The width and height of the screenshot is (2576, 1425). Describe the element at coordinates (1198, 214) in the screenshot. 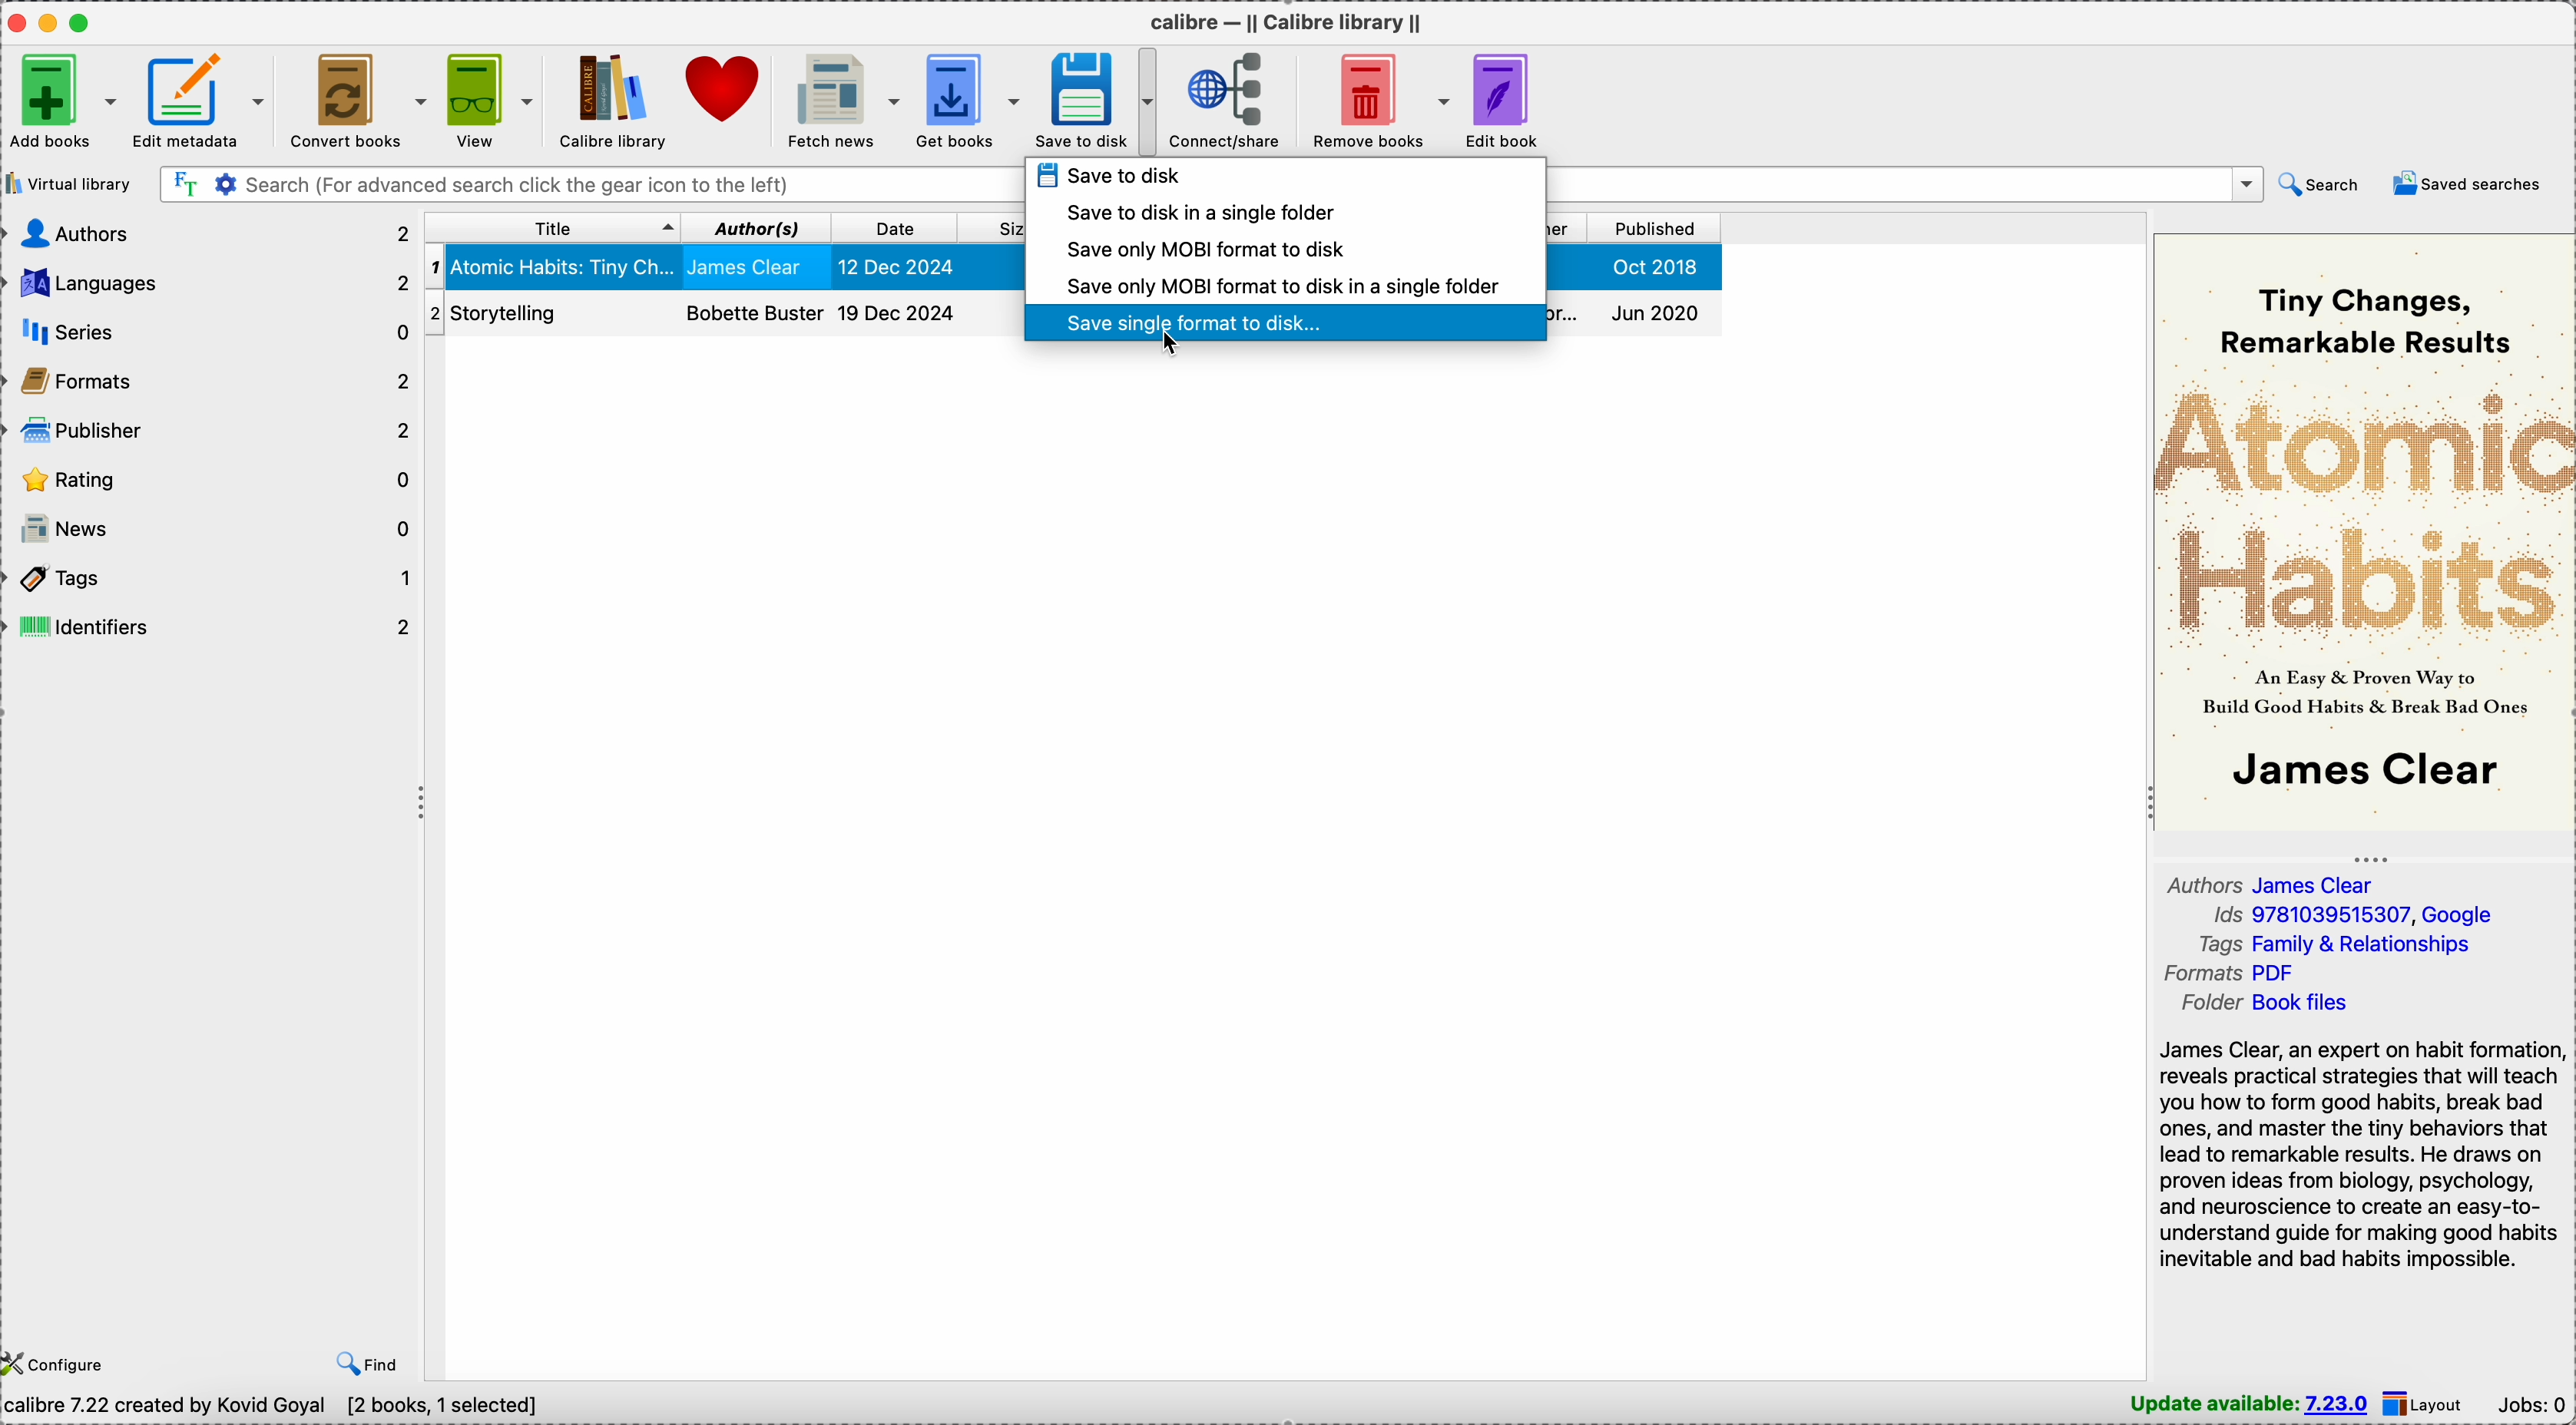

I see `save to disk in a single folder` at that location.